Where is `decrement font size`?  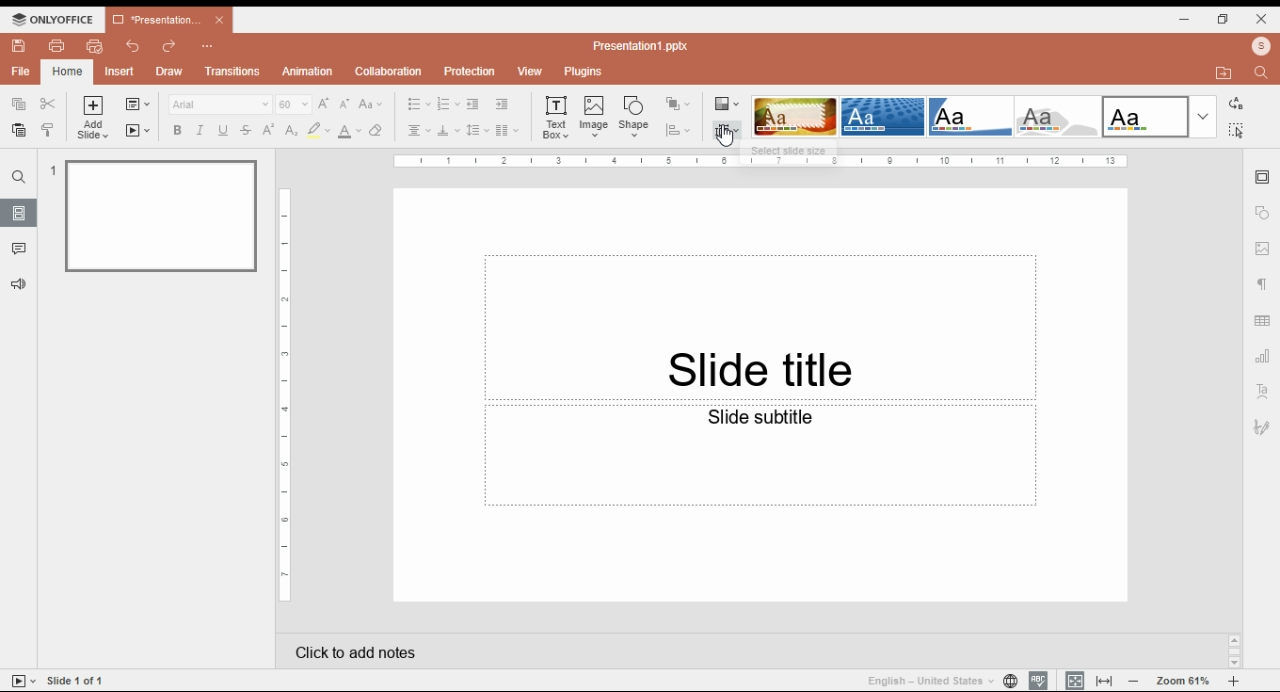
decrement font size is located at coordinates (345, 103).